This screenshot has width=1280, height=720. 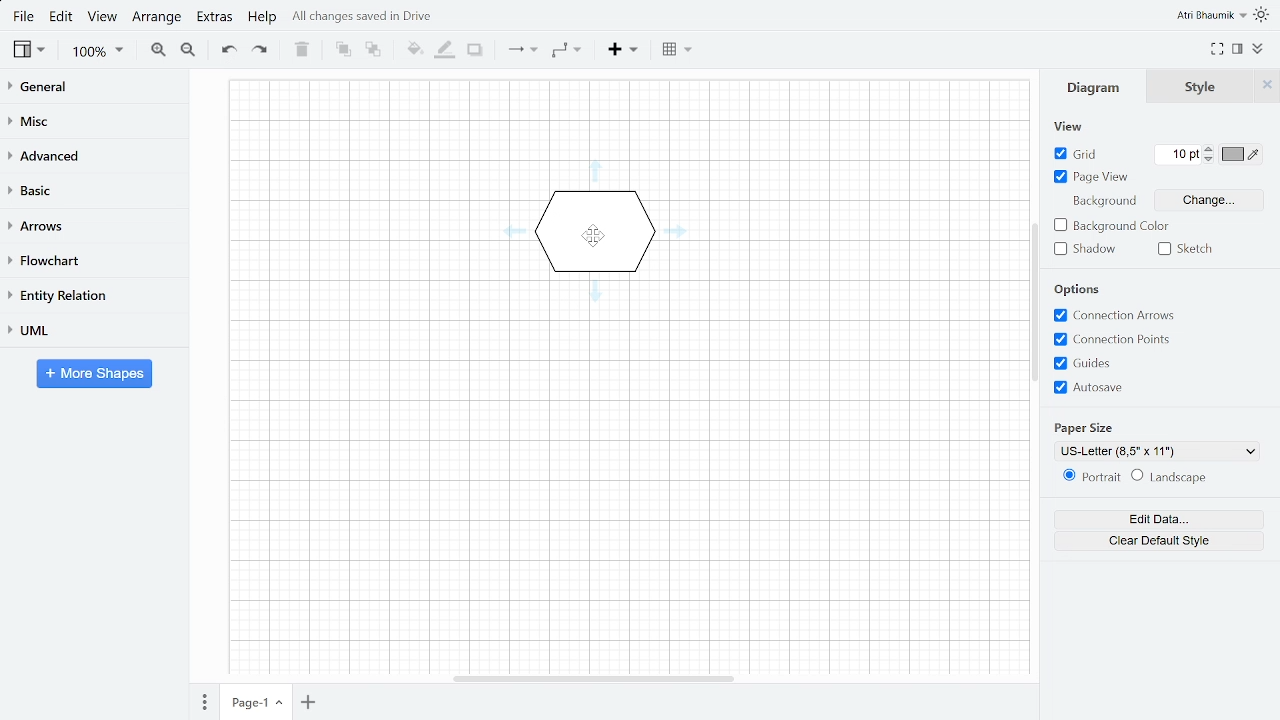 What do you see at coordinates (1157, 451) in the screenshot?
I see `Paper size preset options` at bounding box center [1157, 451].